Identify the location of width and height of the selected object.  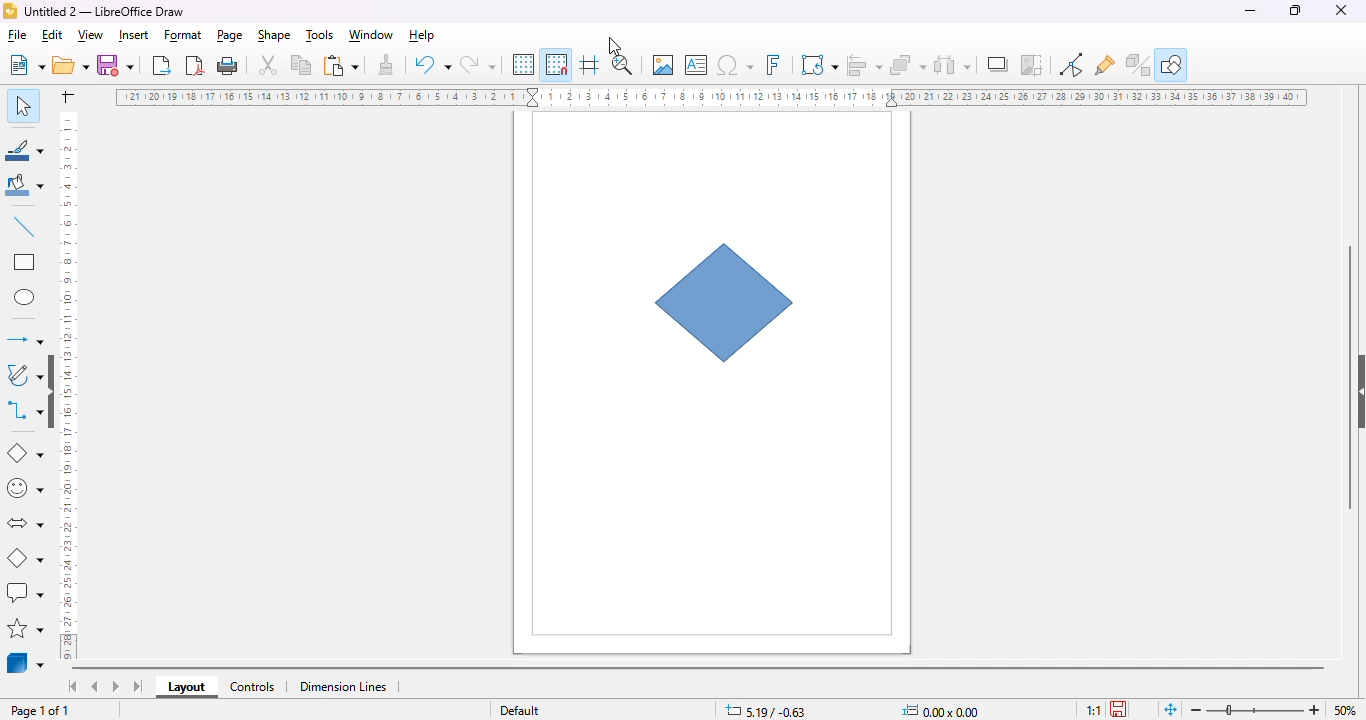
(942, 710).